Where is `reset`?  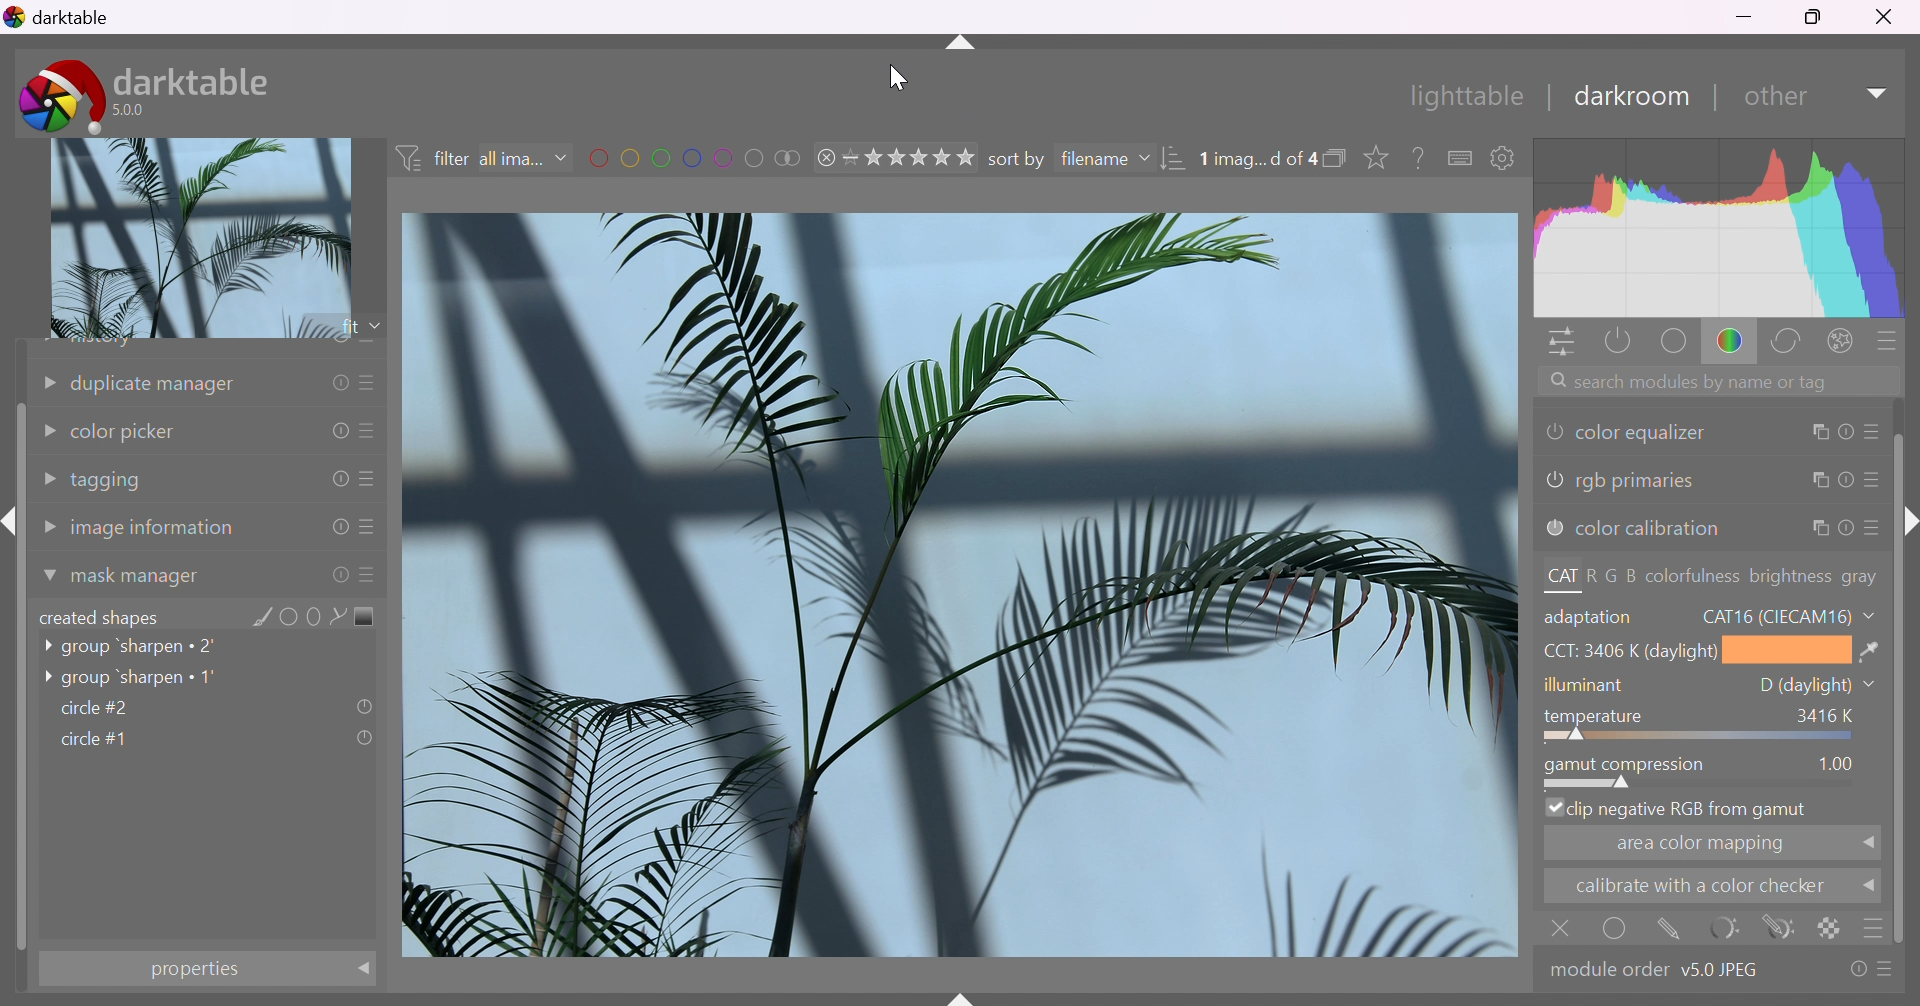
reset is located at coordinates (1719, 931).